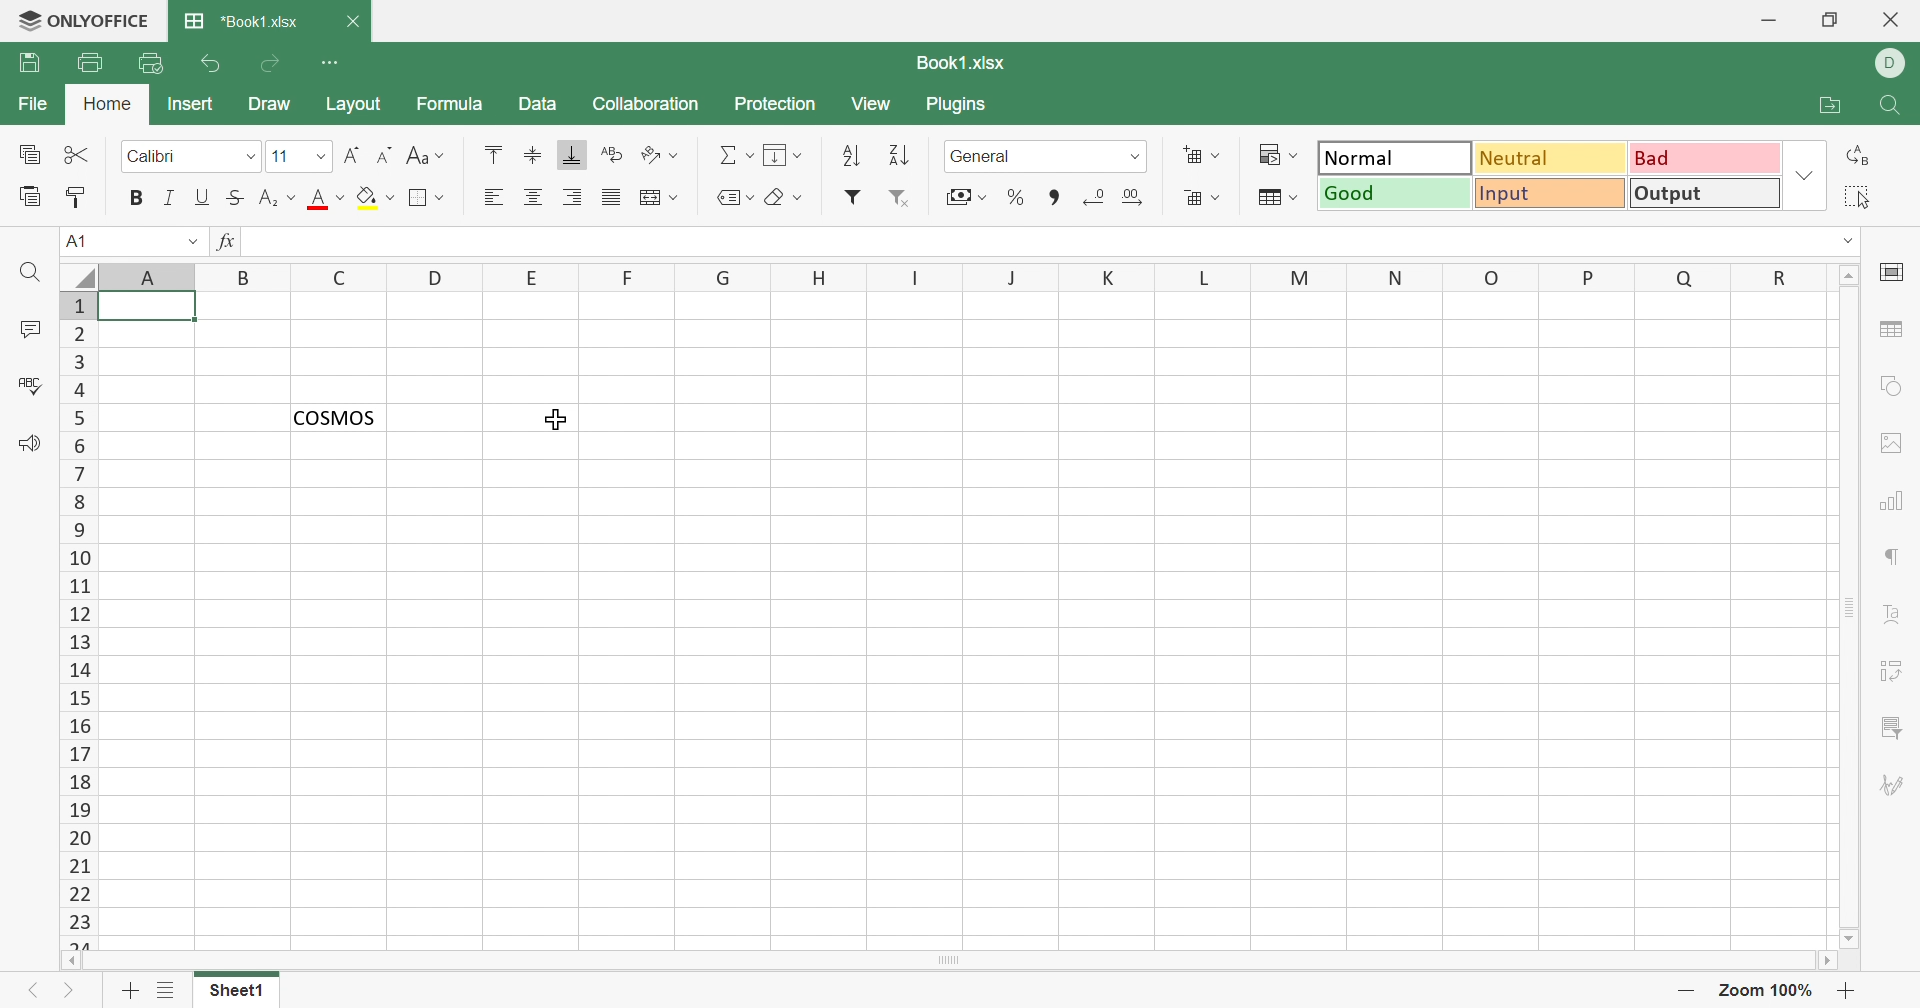  I want to click on Scroll bar, so click(947, 961).